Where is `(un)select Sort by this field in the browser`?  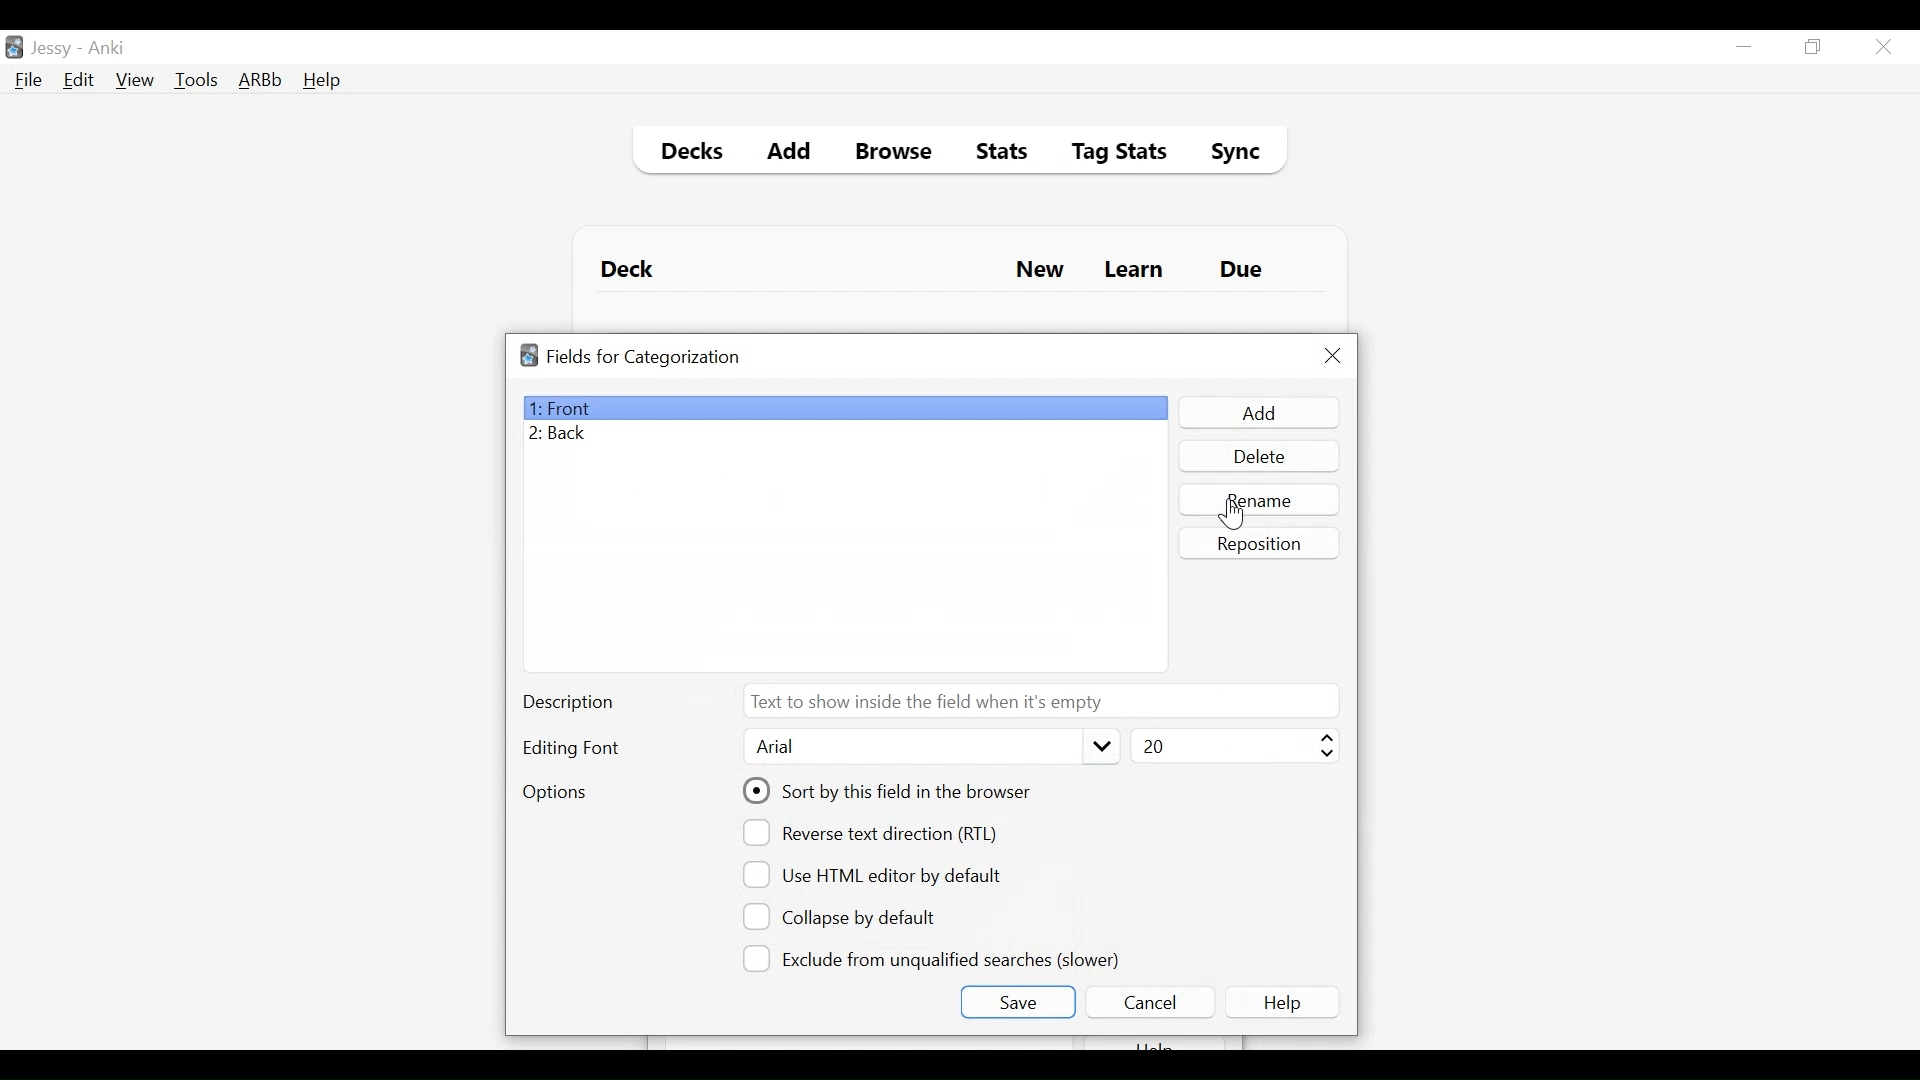
(un)select Sort by this field in the browser is located at coordinates (890, 791).